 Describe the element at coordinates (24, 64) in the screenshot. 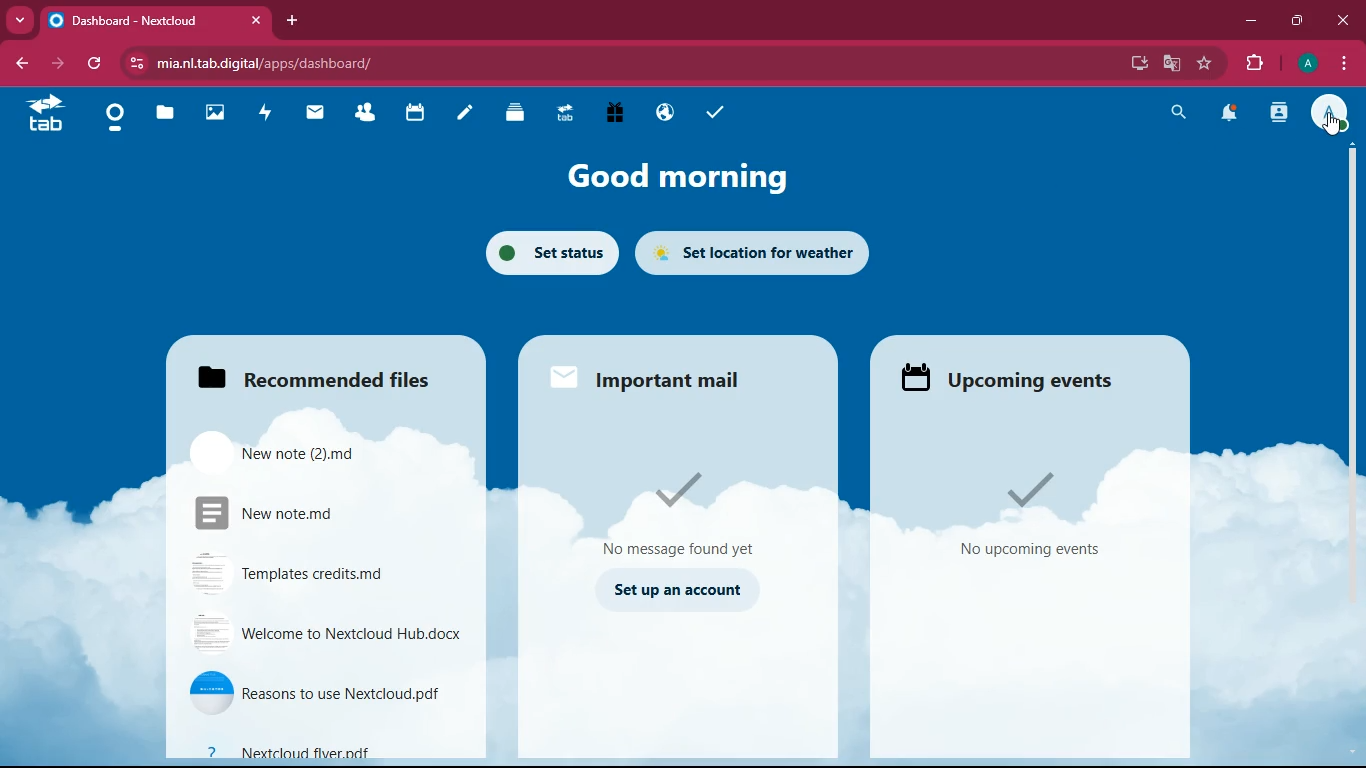

I see `back` at that location.